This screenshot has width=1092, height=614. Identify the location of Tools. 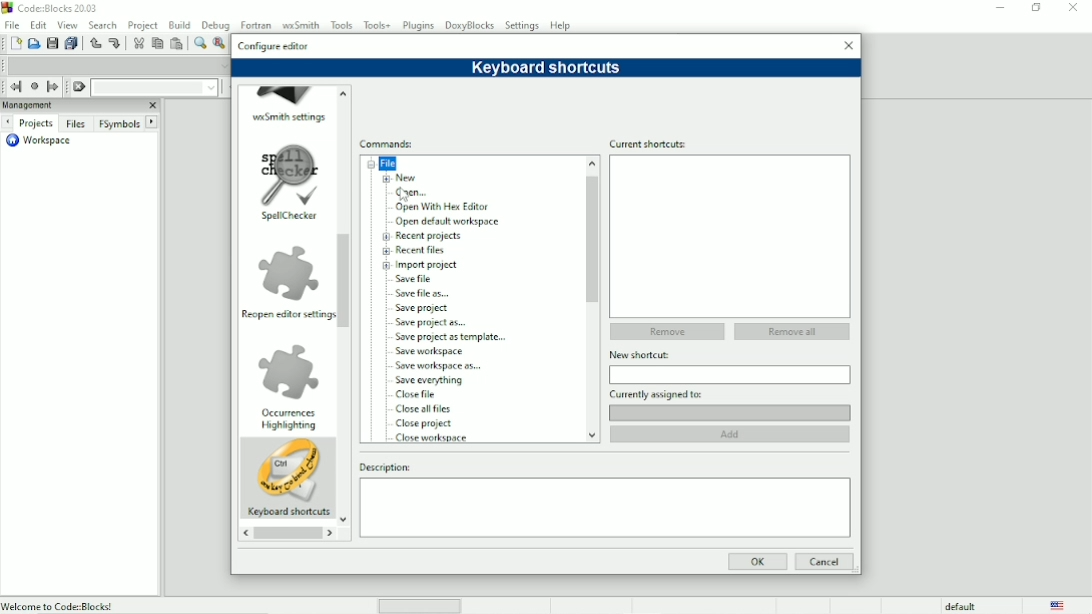
(341, 24).